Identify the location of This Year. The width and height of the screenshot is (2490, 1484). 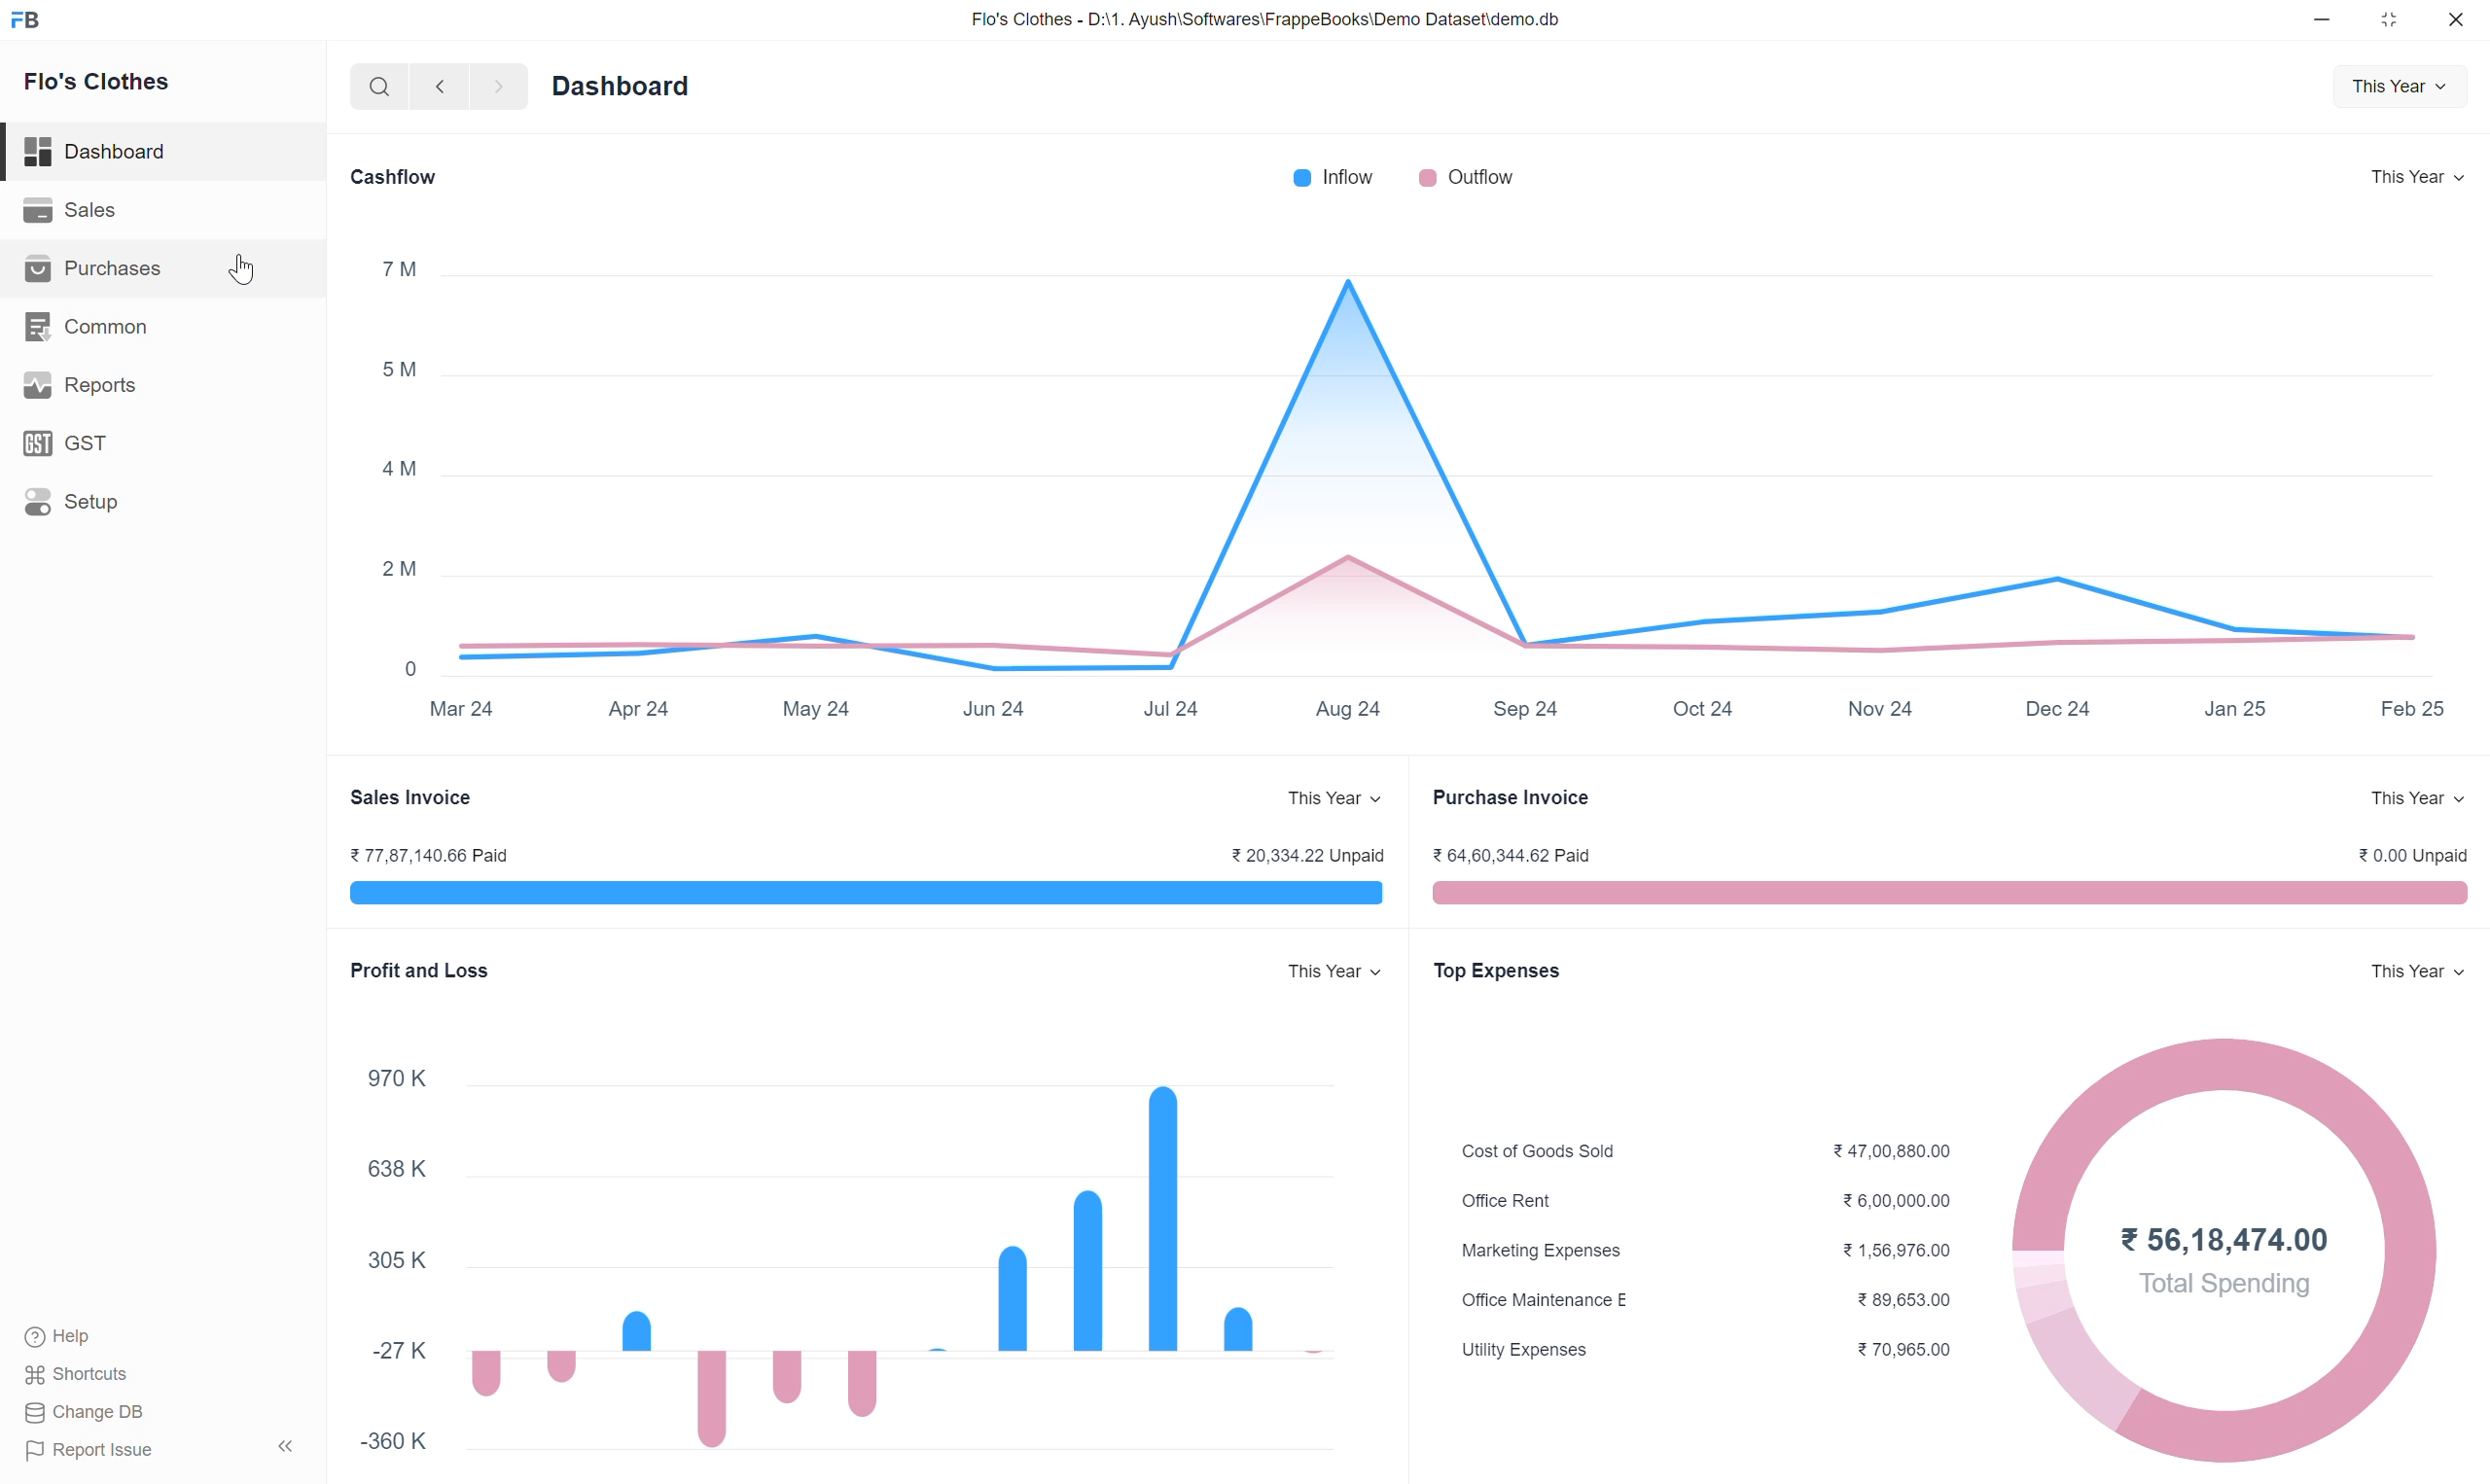
(2419, 797).